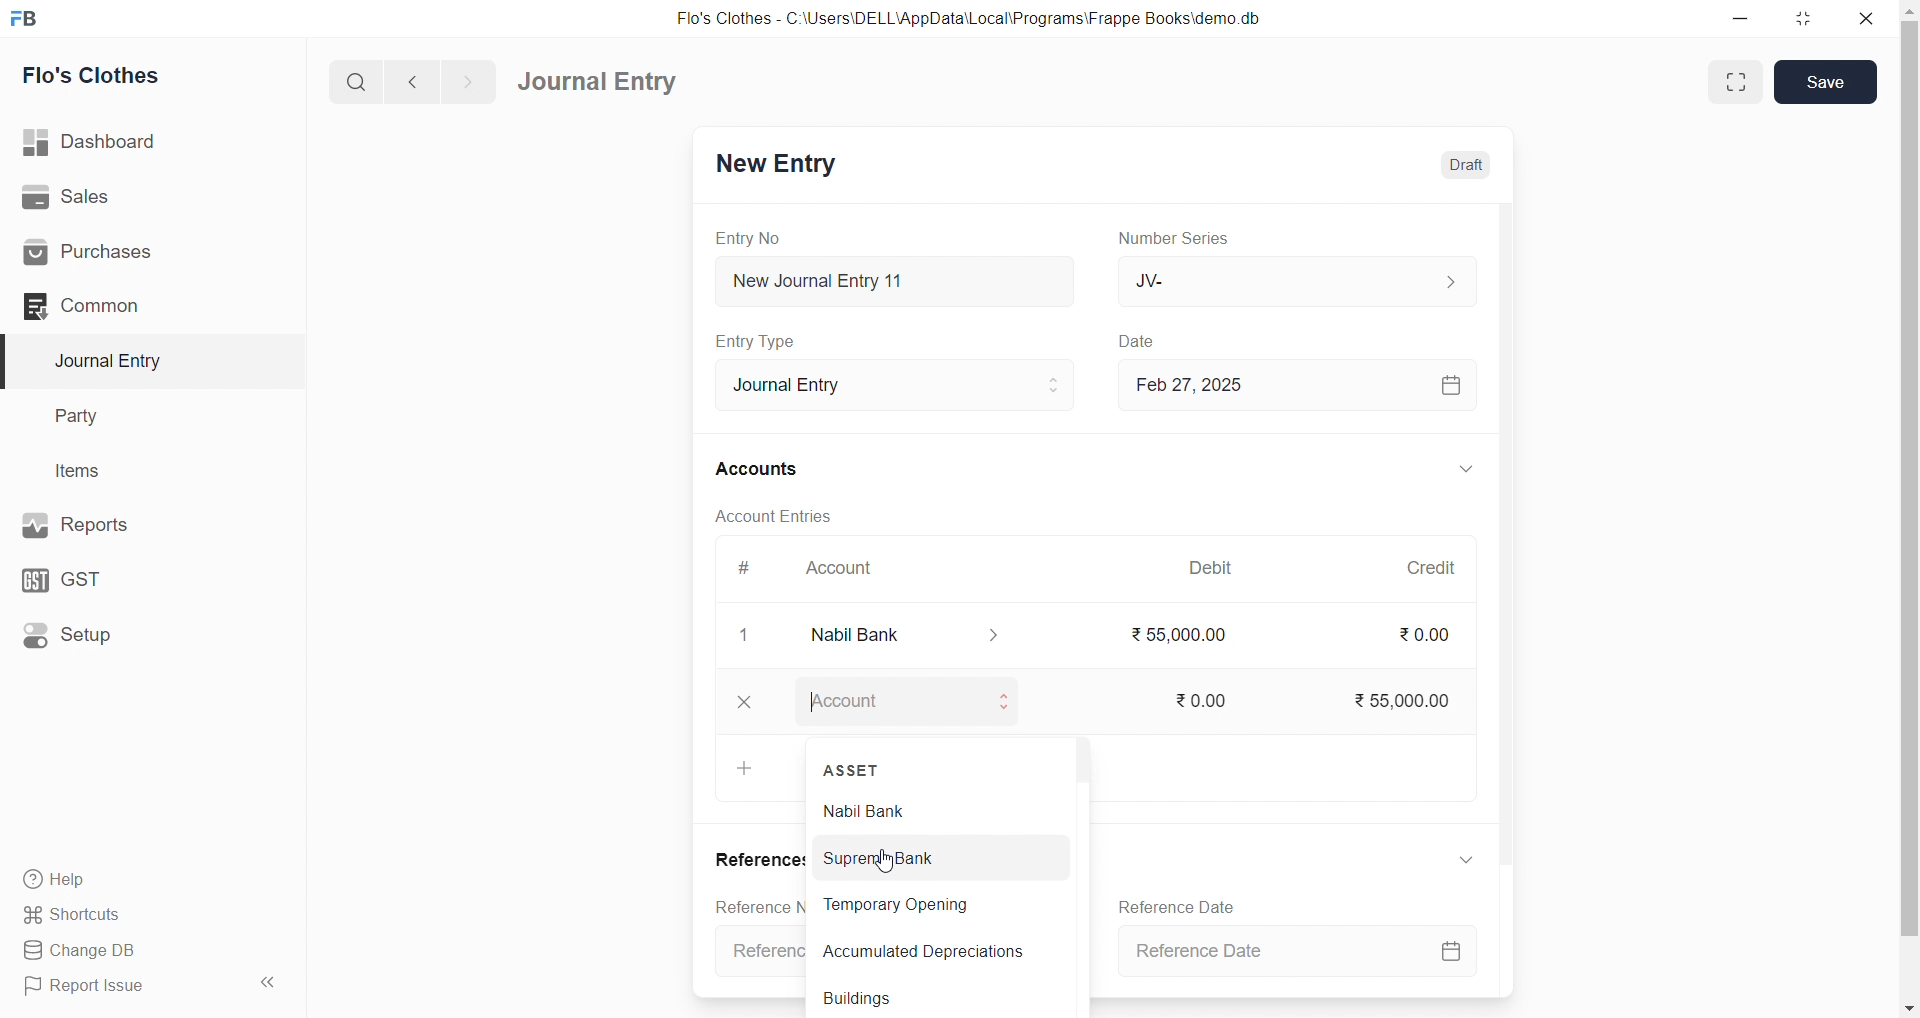 This screenshot has height=1018, width=1920. What do you see at coordinates (120, 990) in the screenshot?
I see `Report Issue` at bounding box center [120, 990].